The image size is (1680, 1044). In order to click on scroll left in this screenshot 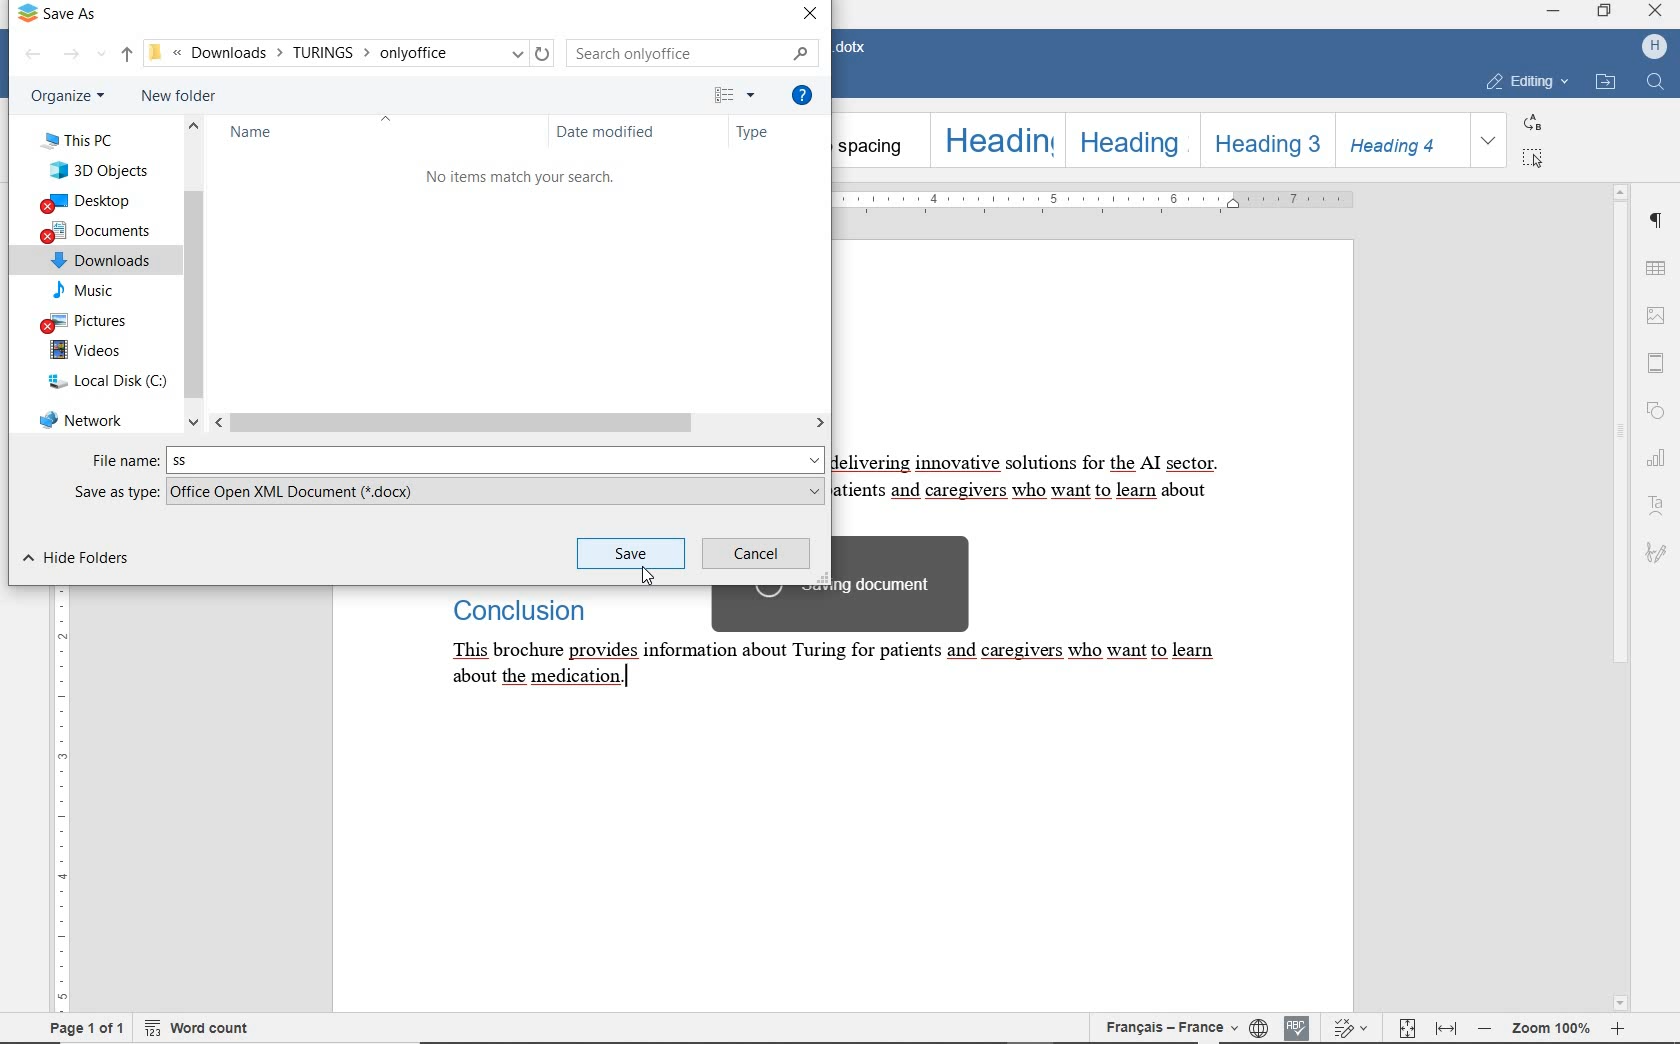, I will do `click(223, 422)`.